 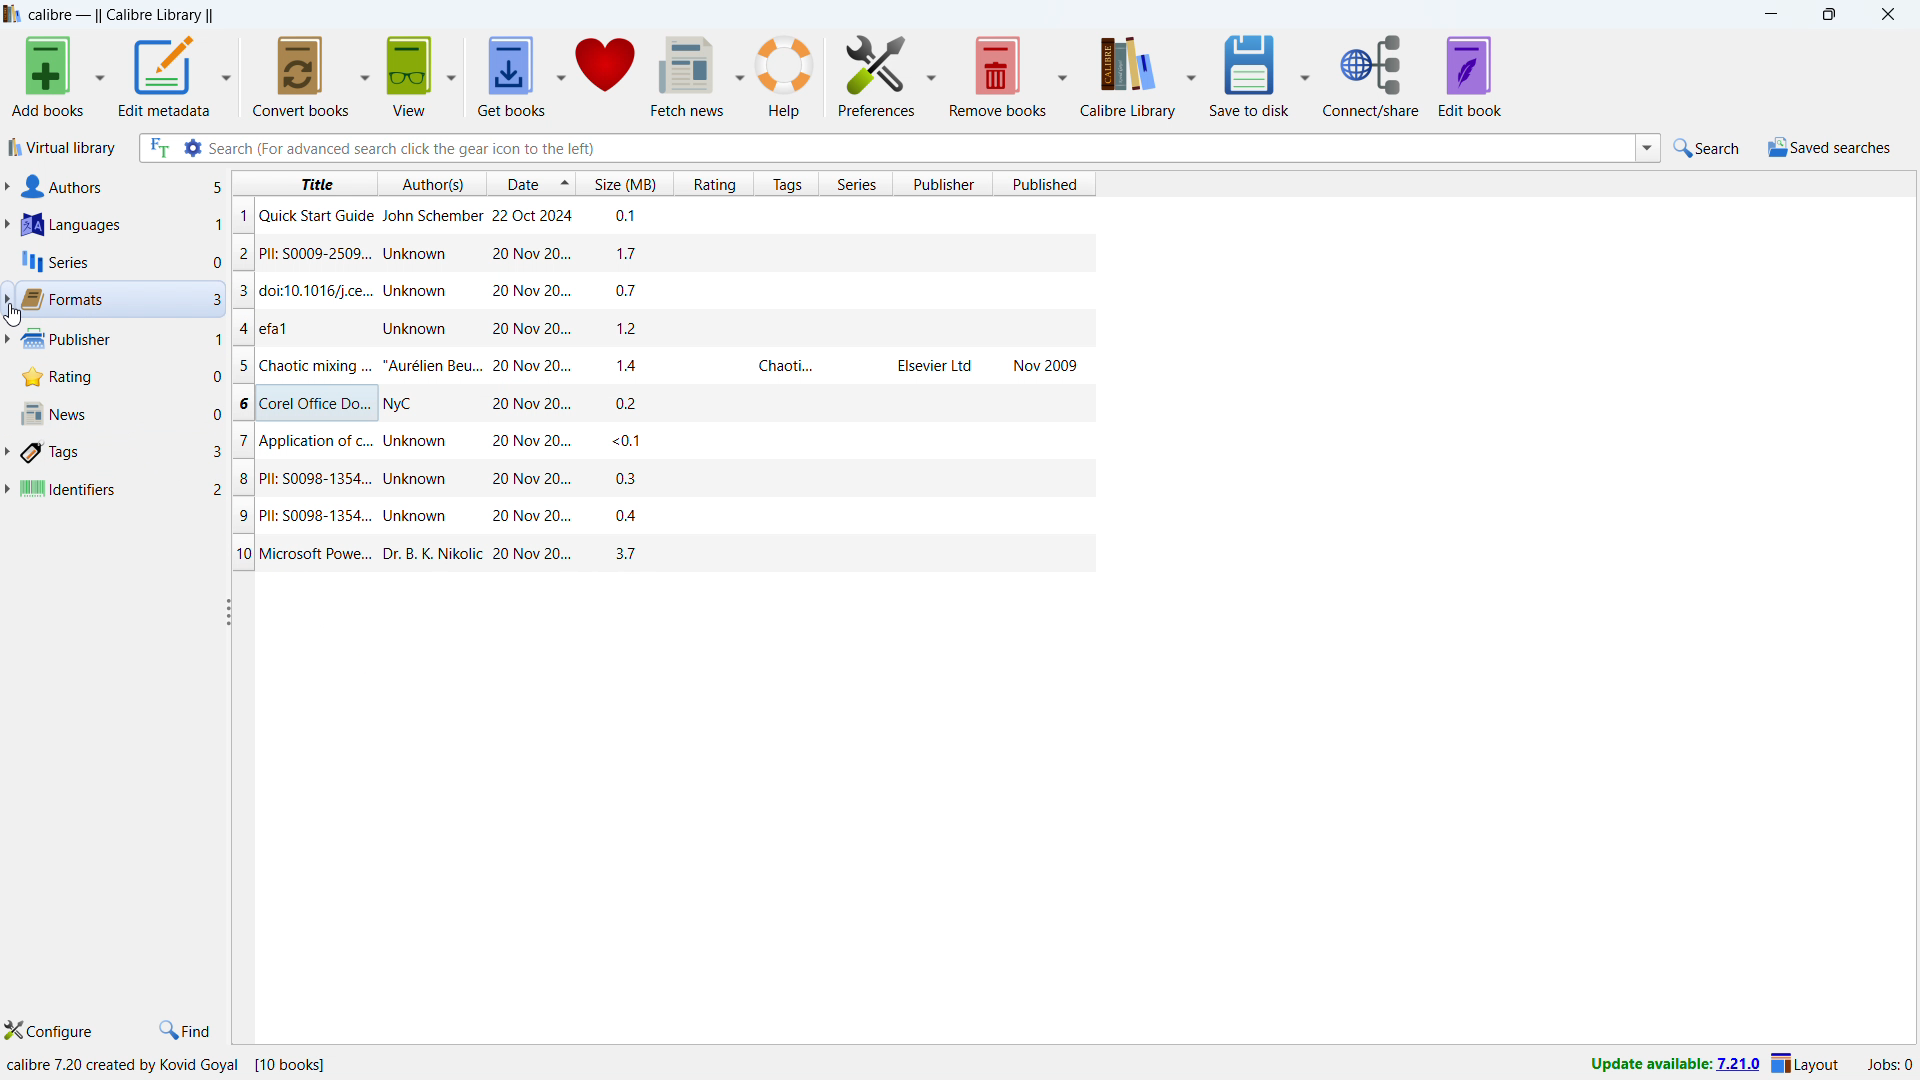 I want to click on sort by rating, so click(x=713, y=183).